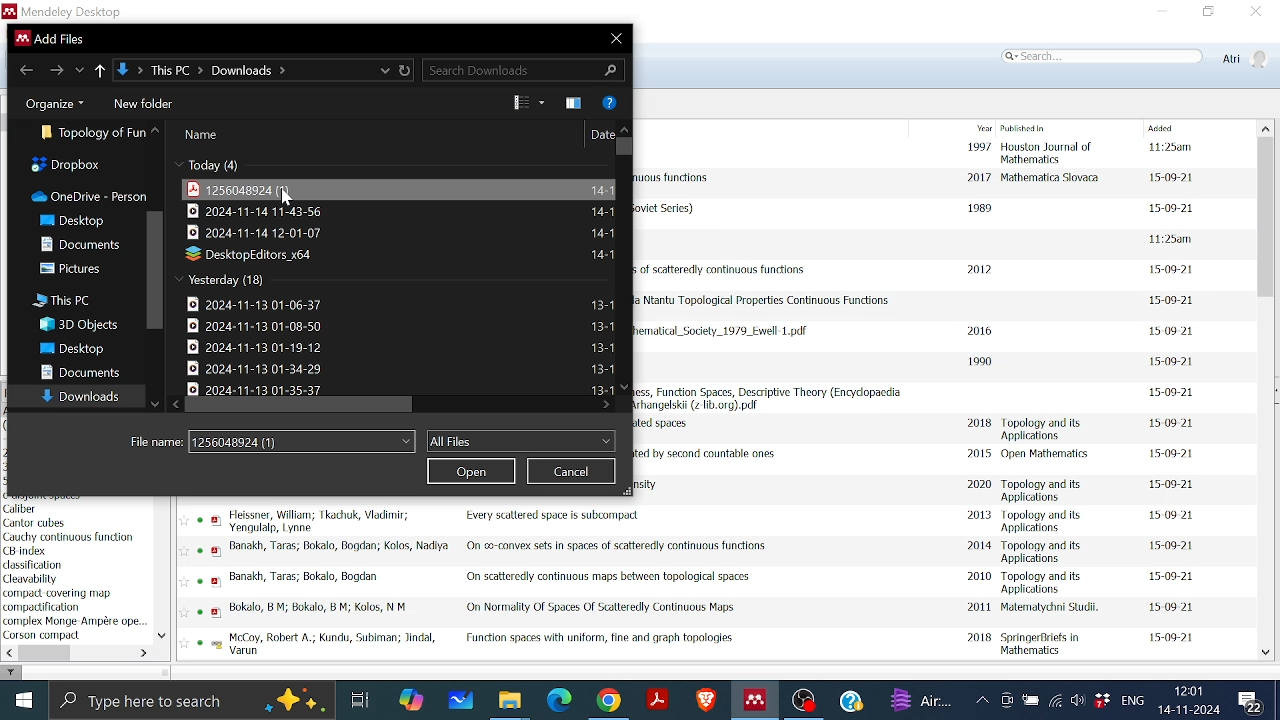 The image size is (1280, 720). What do you see at coordinates (80, 325) in the screenshot?
I see `3D Objects` at bounding box center [80, 325].